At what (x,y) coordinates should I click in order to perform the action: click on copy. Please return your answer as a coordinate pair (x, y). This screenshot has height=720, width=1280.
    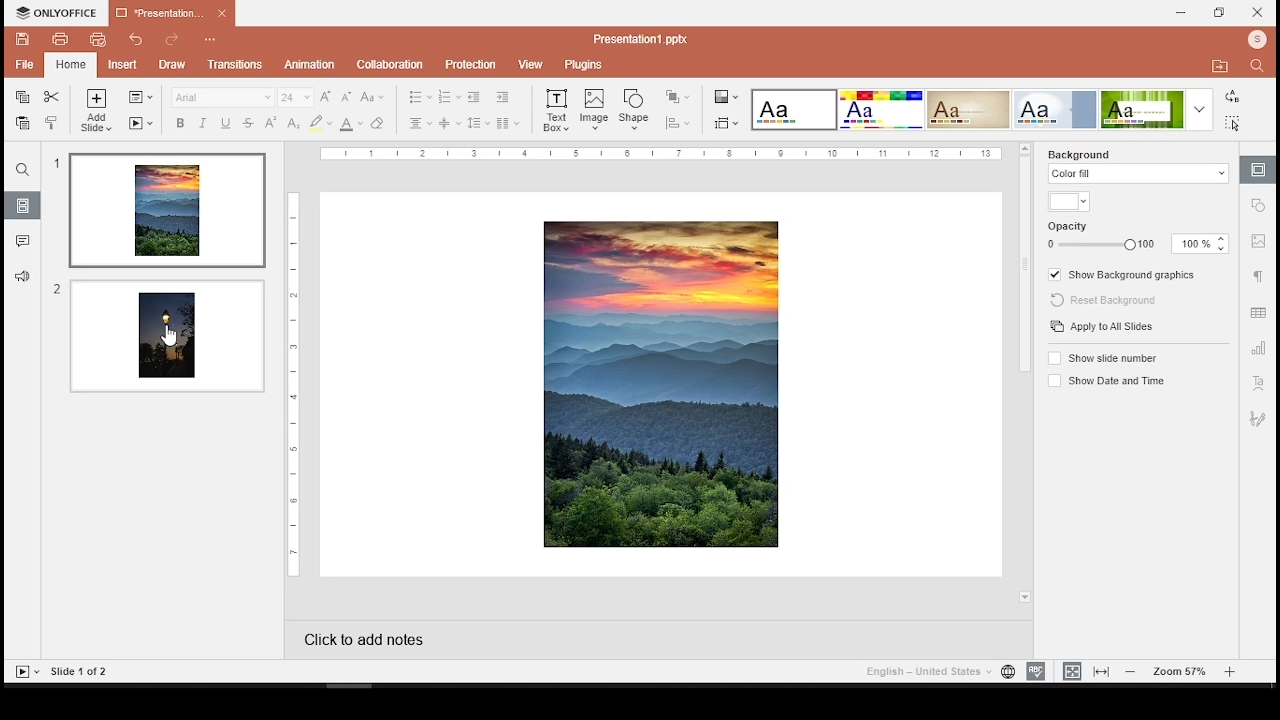
    Looking at the image, I should click on (22, 97).